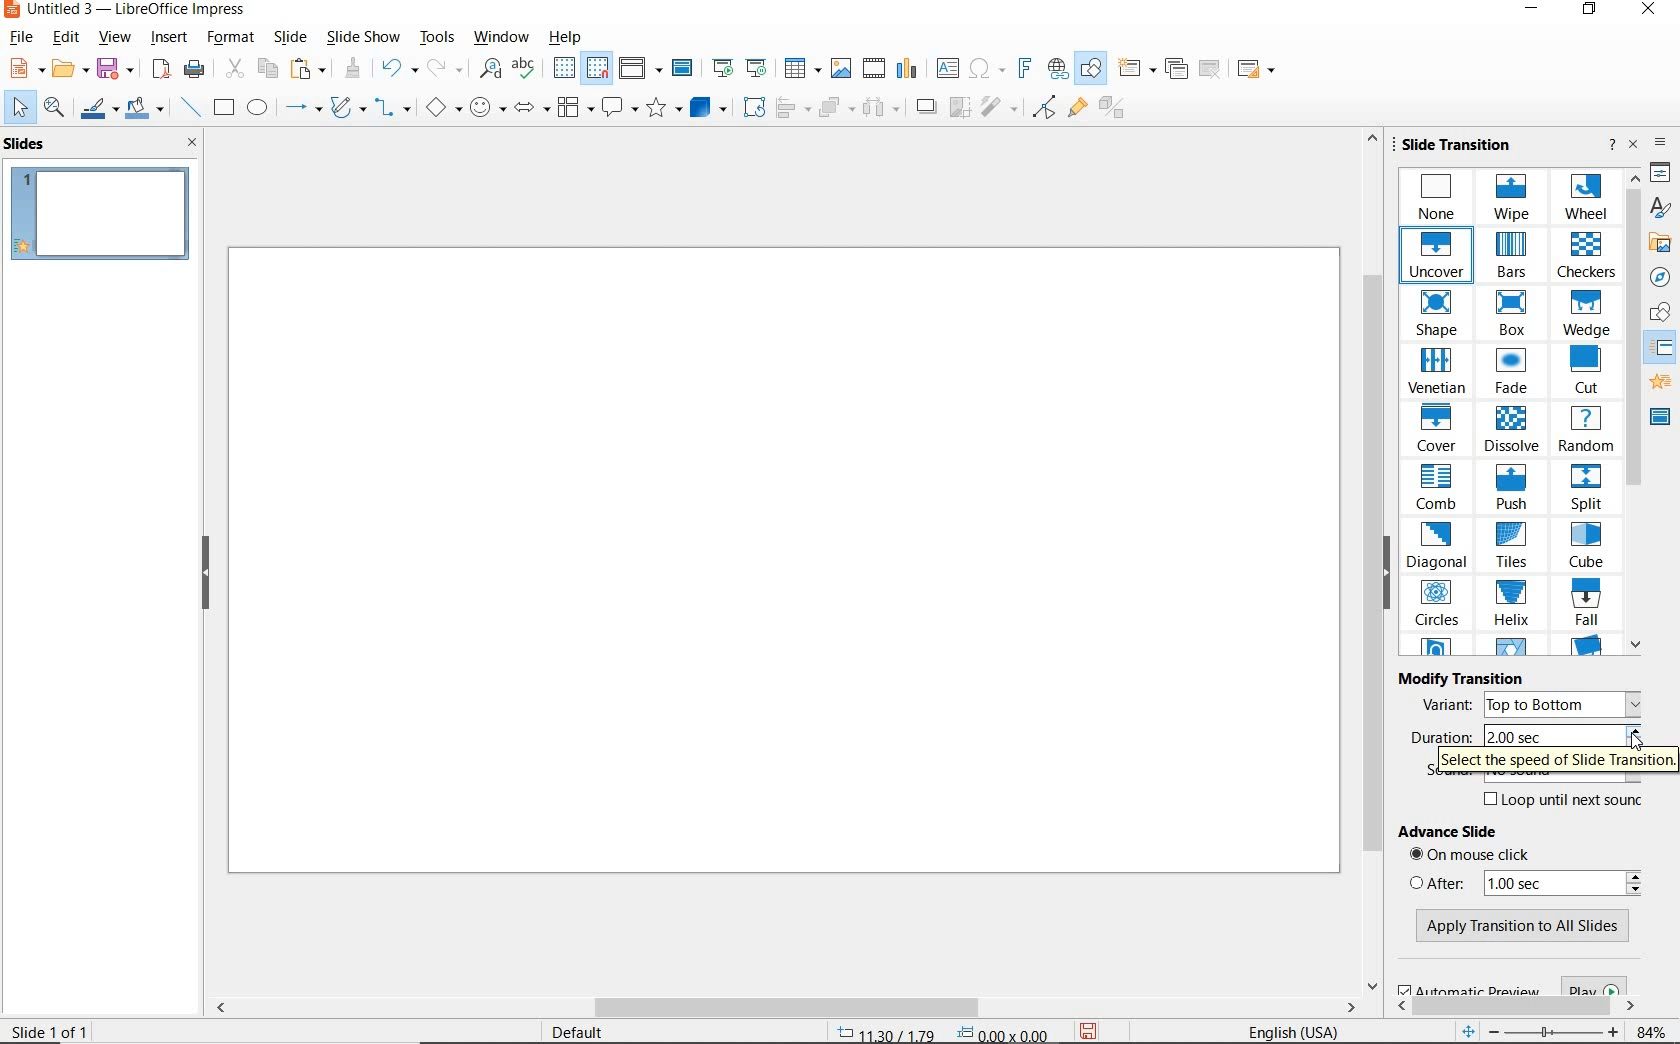 Image resolution: width=1680 pixels, height=1044 pixels. Describe the element at coordinates (599, 67) in the screenshot. I see `SNAP TO GRID` at that location.